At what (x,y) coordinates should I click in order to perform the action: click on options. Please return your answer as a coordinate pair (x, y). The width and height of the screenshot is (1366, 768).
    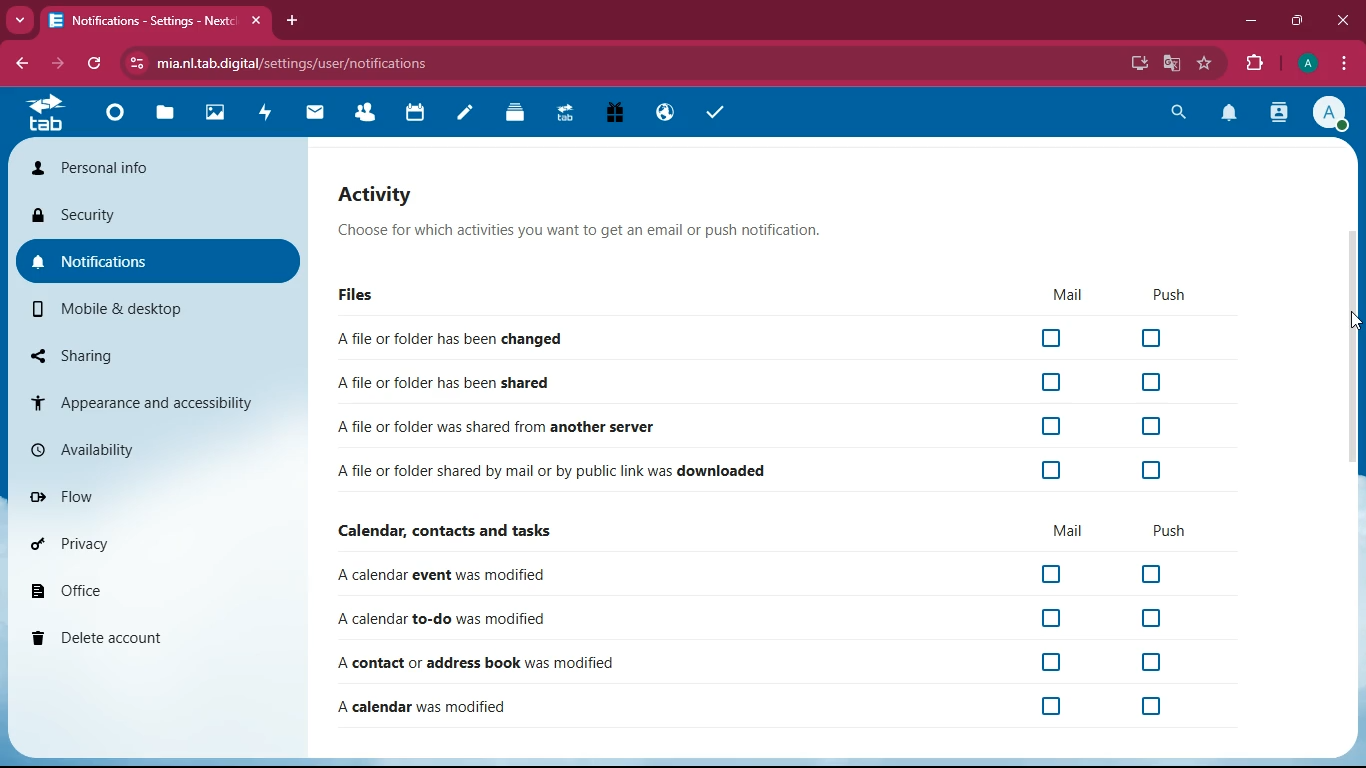
    Looking at the image, I should click on (1345, 63).